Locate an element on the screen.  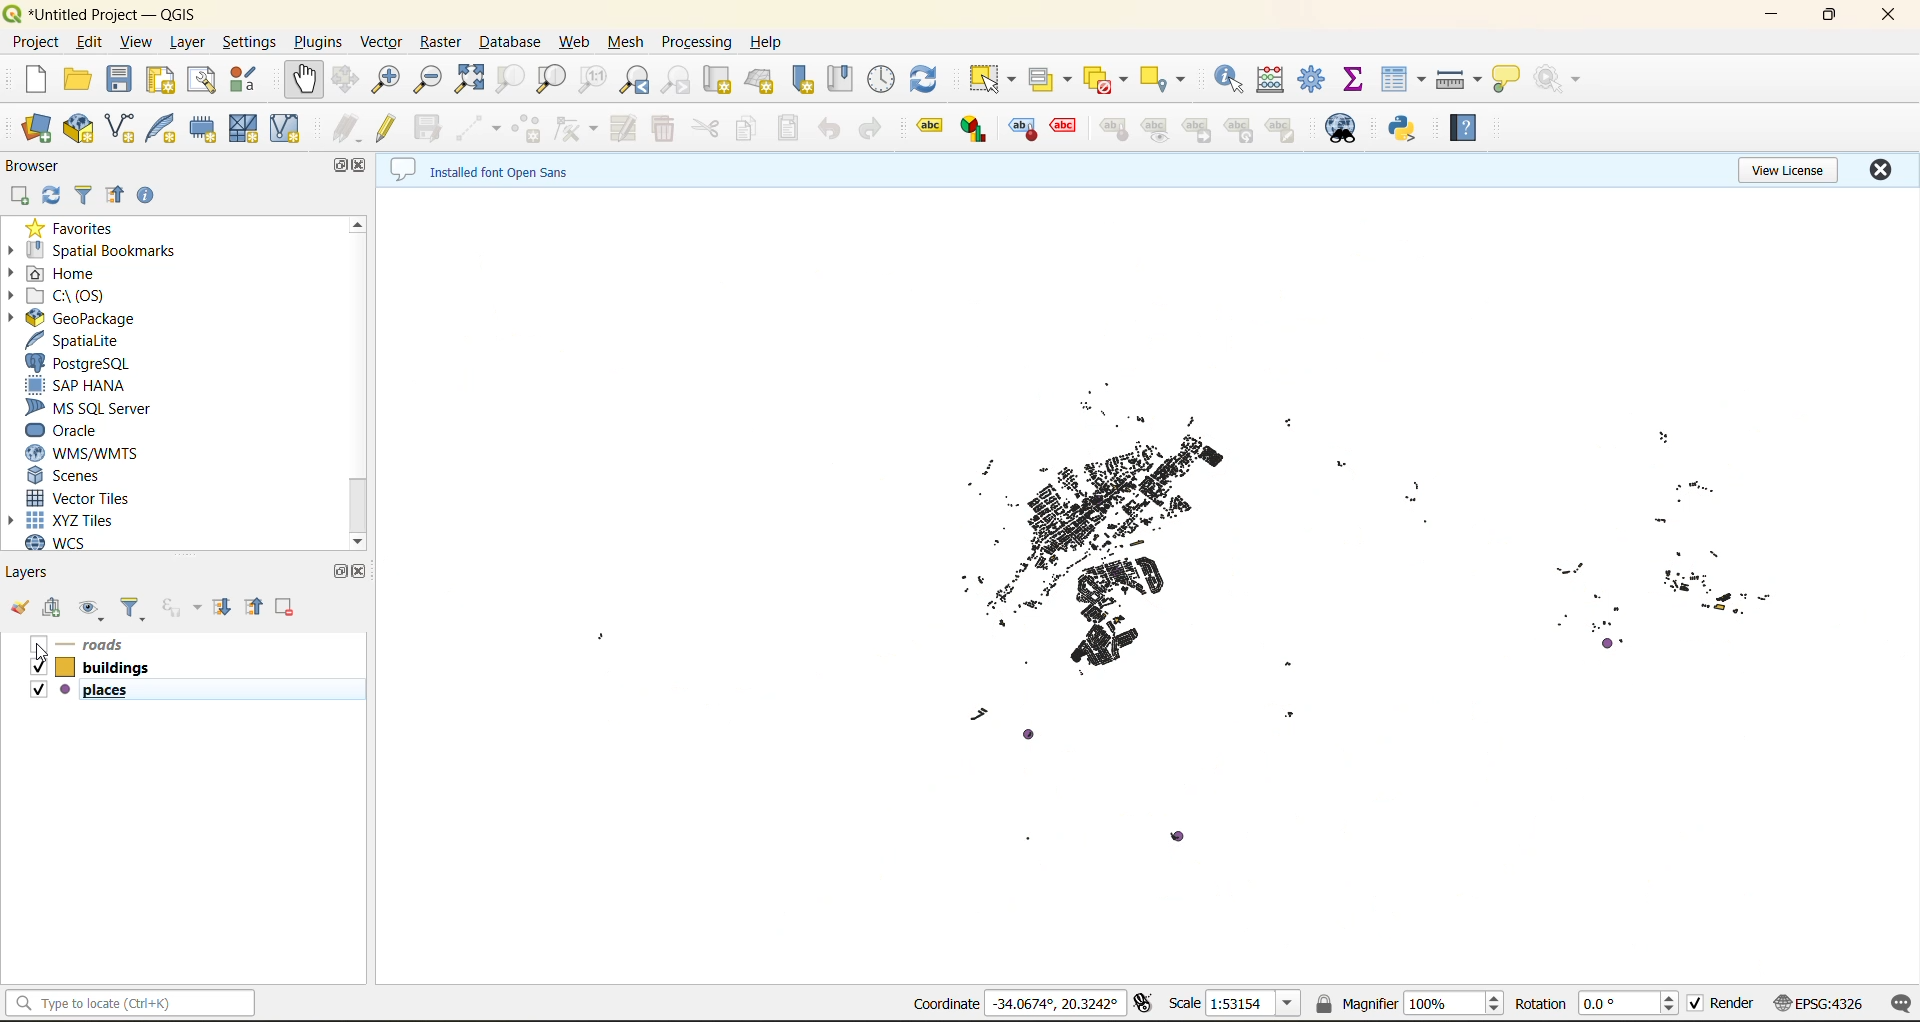
processing is located at coordinates (696, 45).